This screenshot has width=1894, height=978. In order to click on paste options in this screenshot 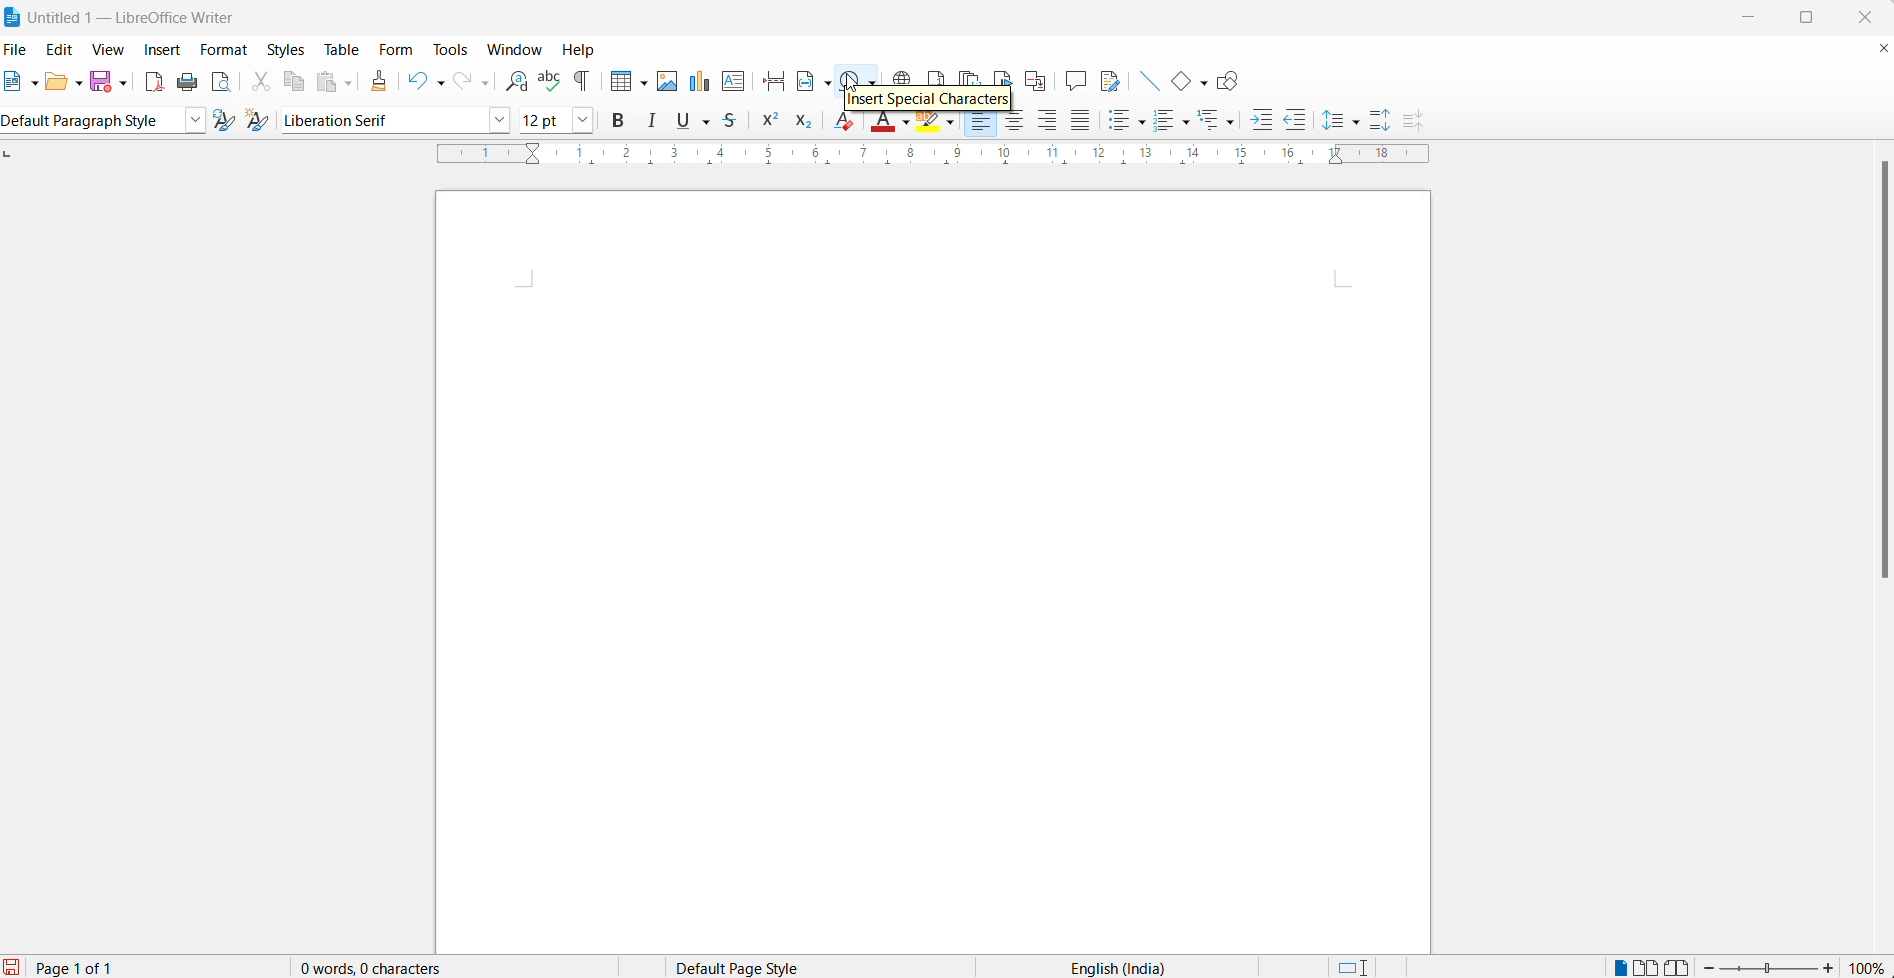, I will do `click(353, 82)`.